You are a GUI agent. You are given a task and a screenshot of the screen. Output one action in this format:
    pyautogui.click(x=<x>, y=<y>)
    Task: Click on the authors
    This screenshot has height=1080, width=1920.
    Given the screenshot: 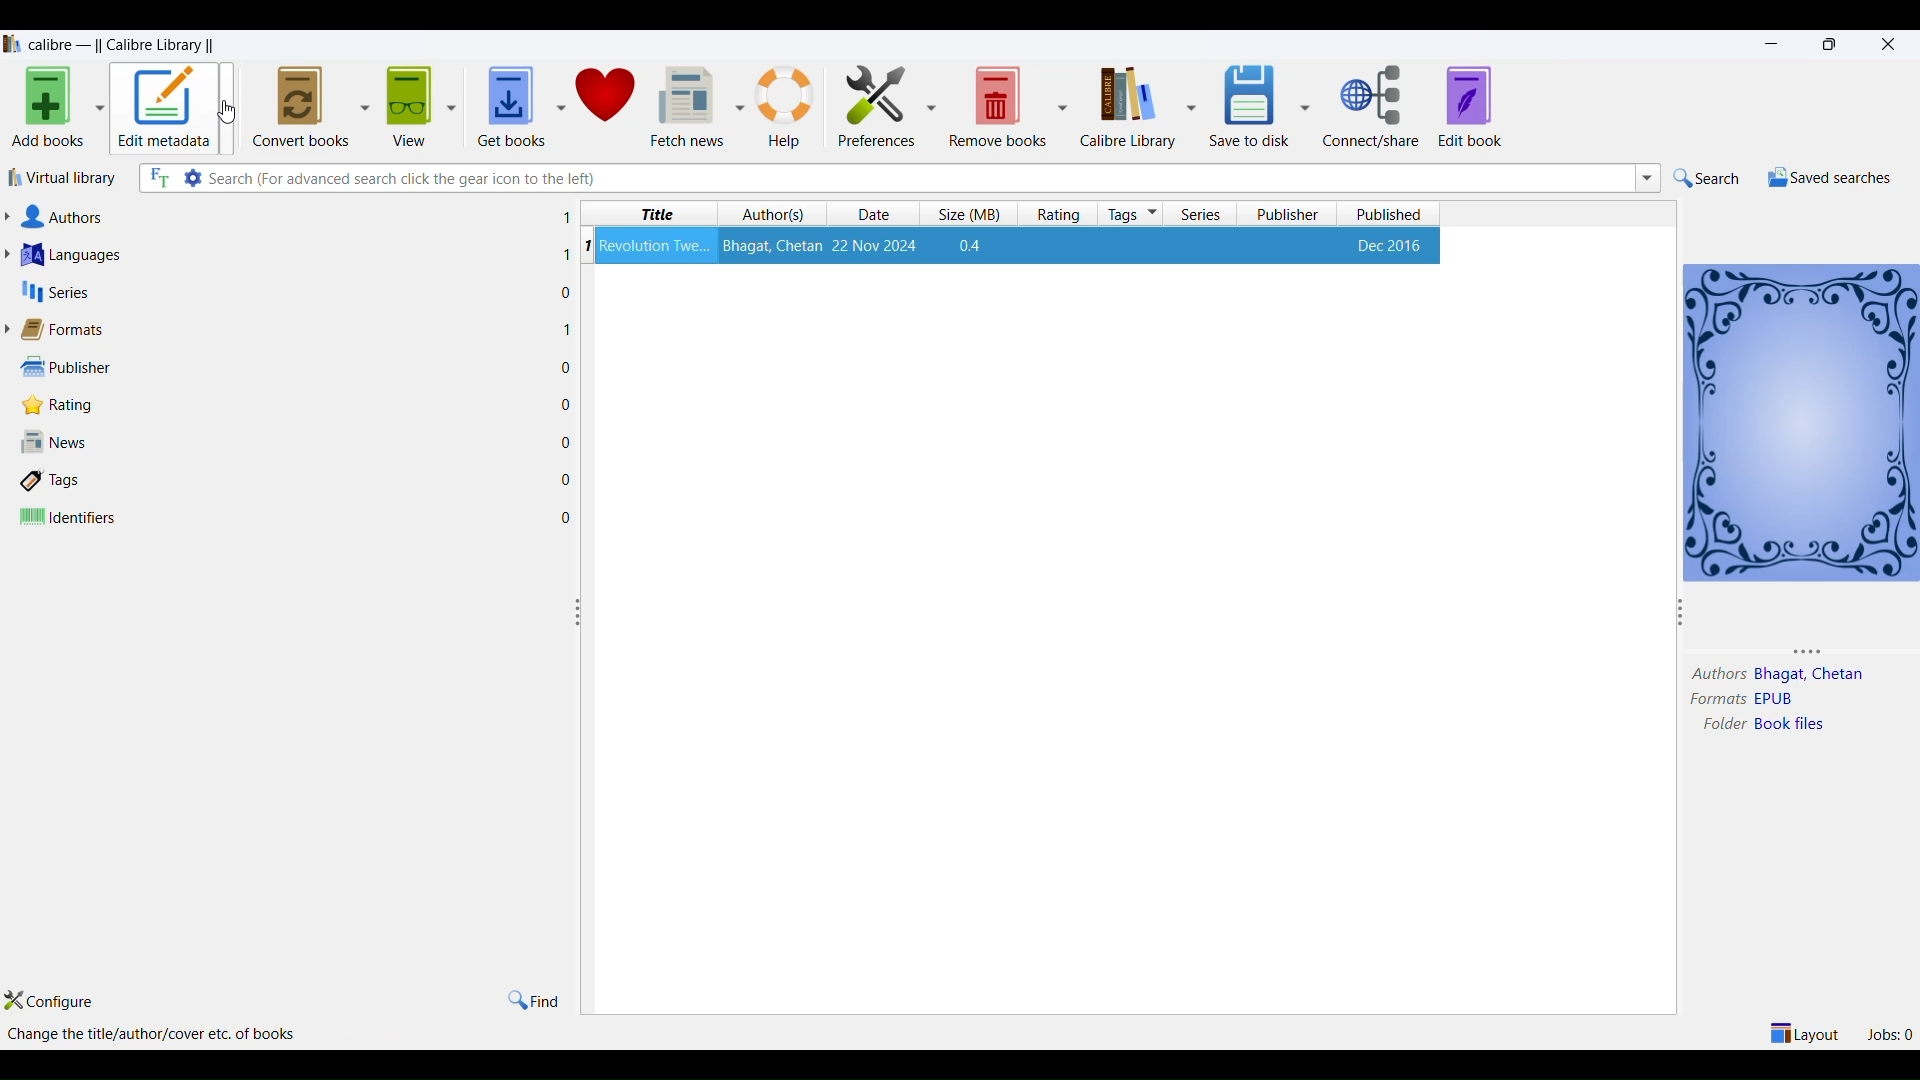 What is the action you would take?
    pyautogui.click(x=775, y=214)
    